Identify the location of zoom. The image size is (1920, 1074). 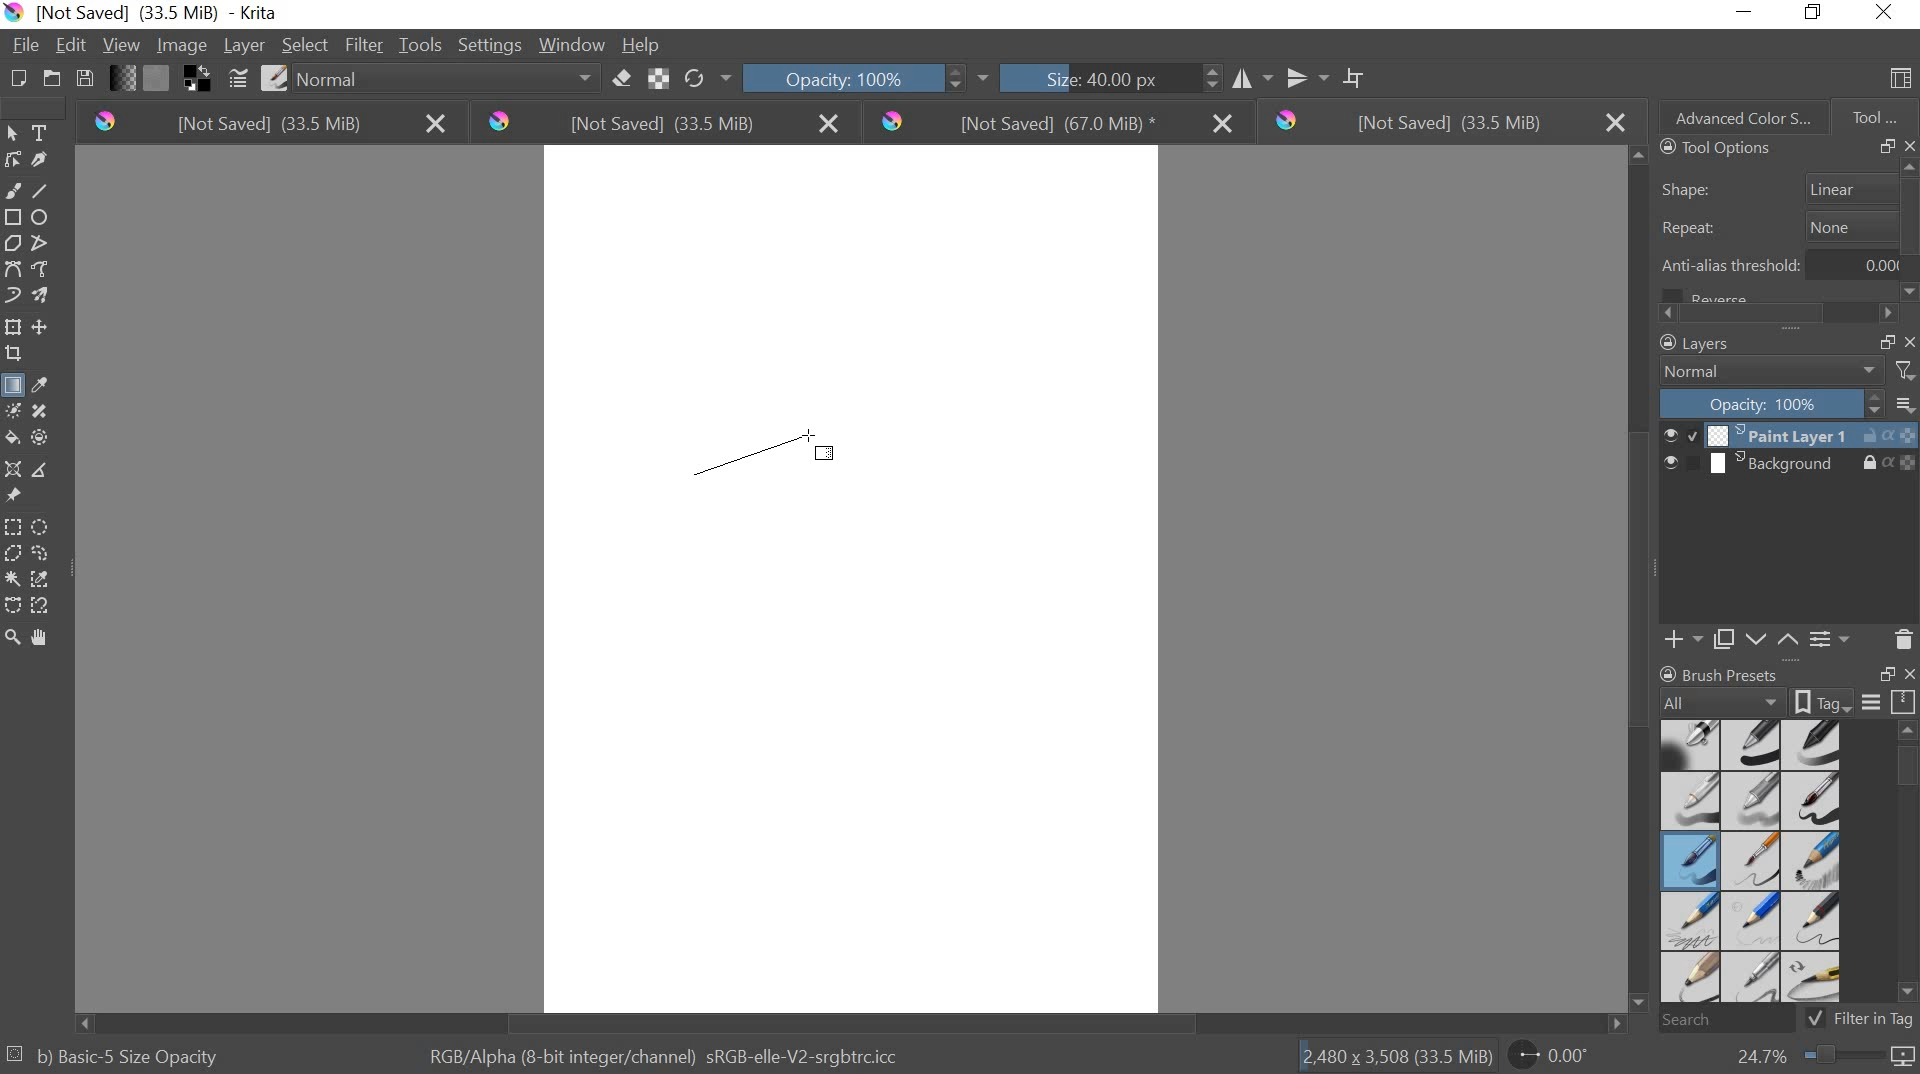
(12, 633).